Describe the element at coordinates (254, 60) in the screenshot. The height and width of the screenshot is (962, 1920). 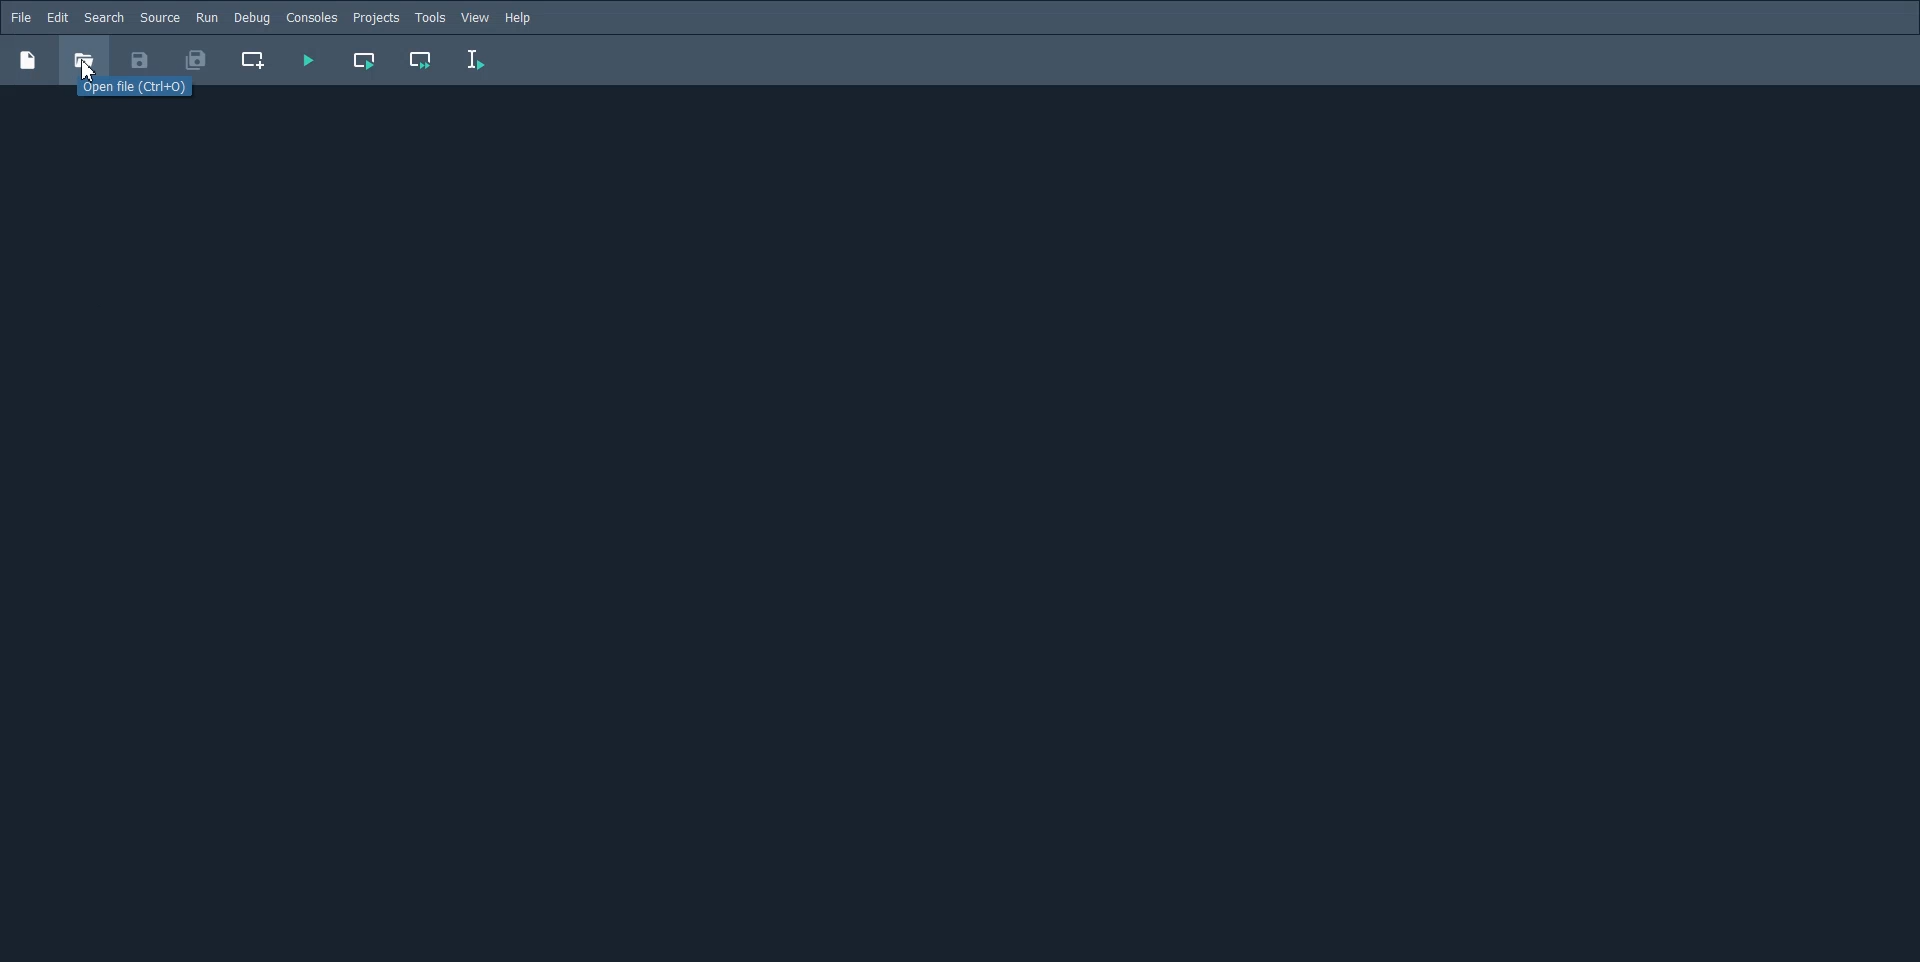
I see `Create new cell` at that location.